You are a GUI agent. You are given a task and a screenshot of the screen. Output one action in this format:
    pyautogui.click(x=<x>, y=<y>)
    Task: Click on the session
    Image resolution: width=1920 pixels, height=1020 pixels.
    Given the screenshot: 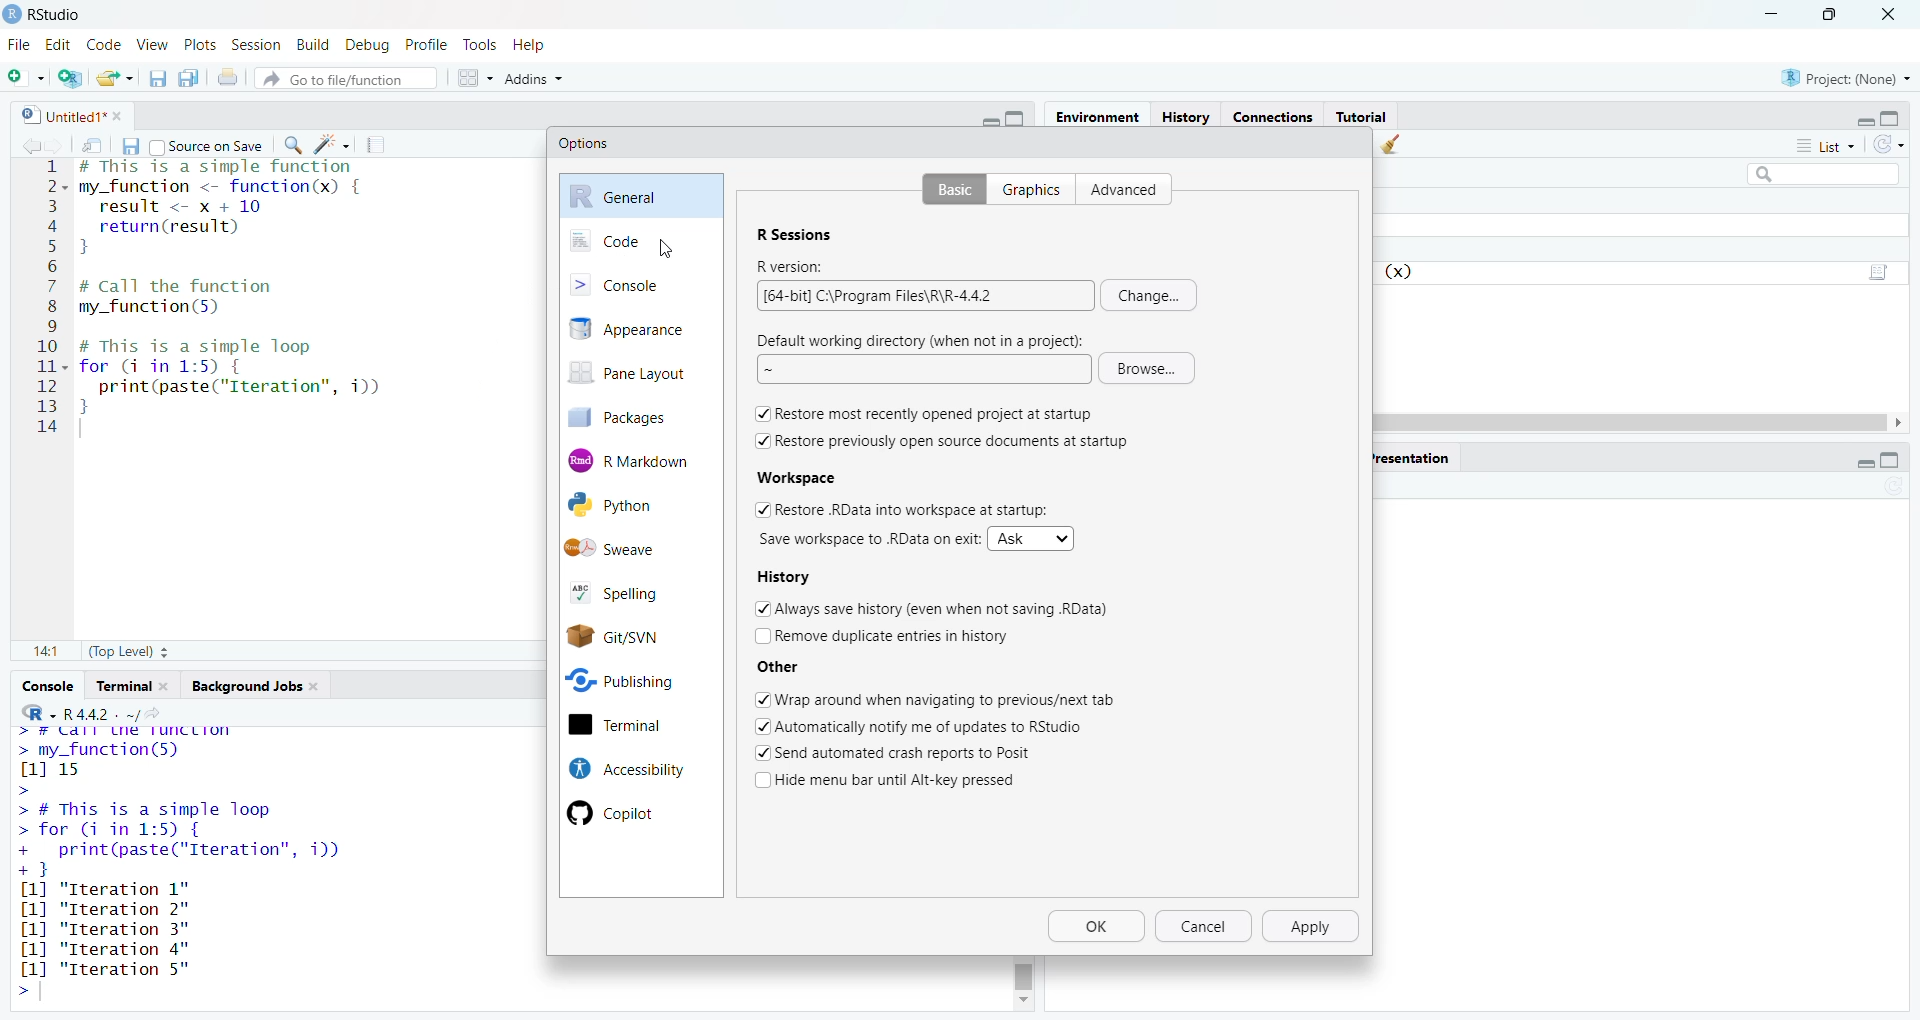 What is the action you would take?
    pyautogui.click(x=254, y=42)
    